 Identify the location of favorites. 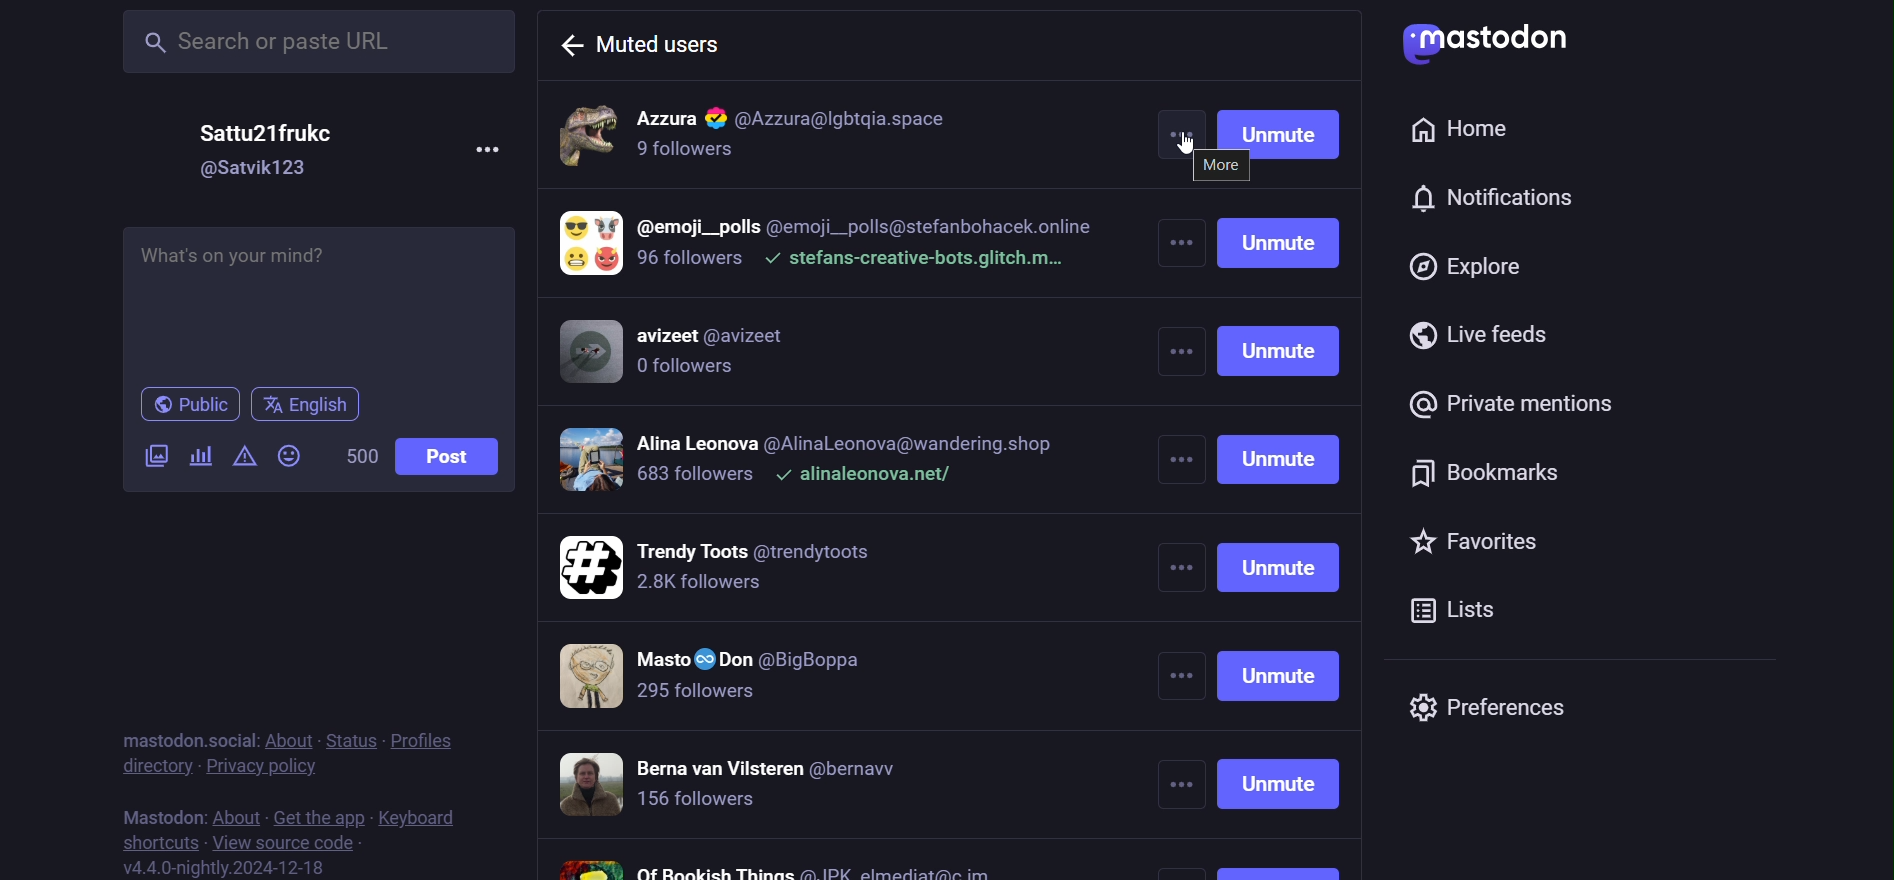
(1477, 544).